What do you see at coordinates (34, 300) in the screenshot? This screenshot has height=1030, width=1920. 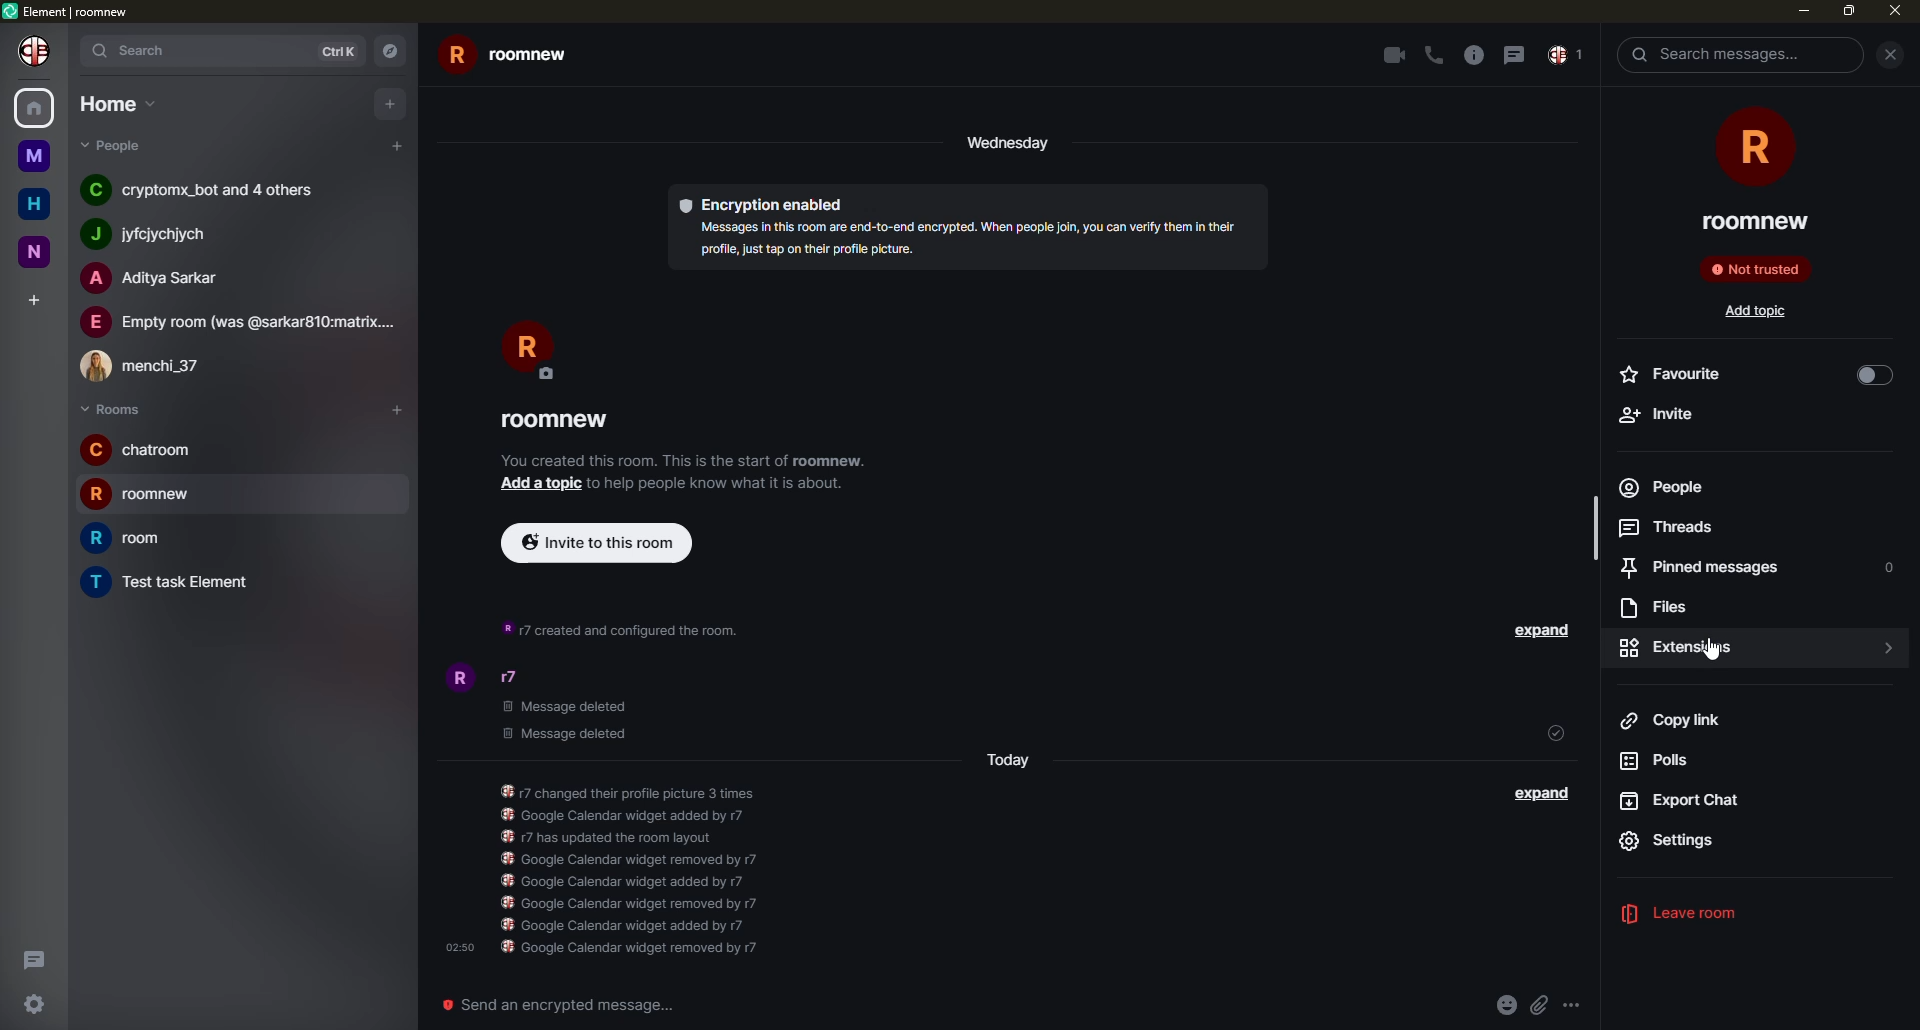 I see `add` at bounding box center [34, 300].